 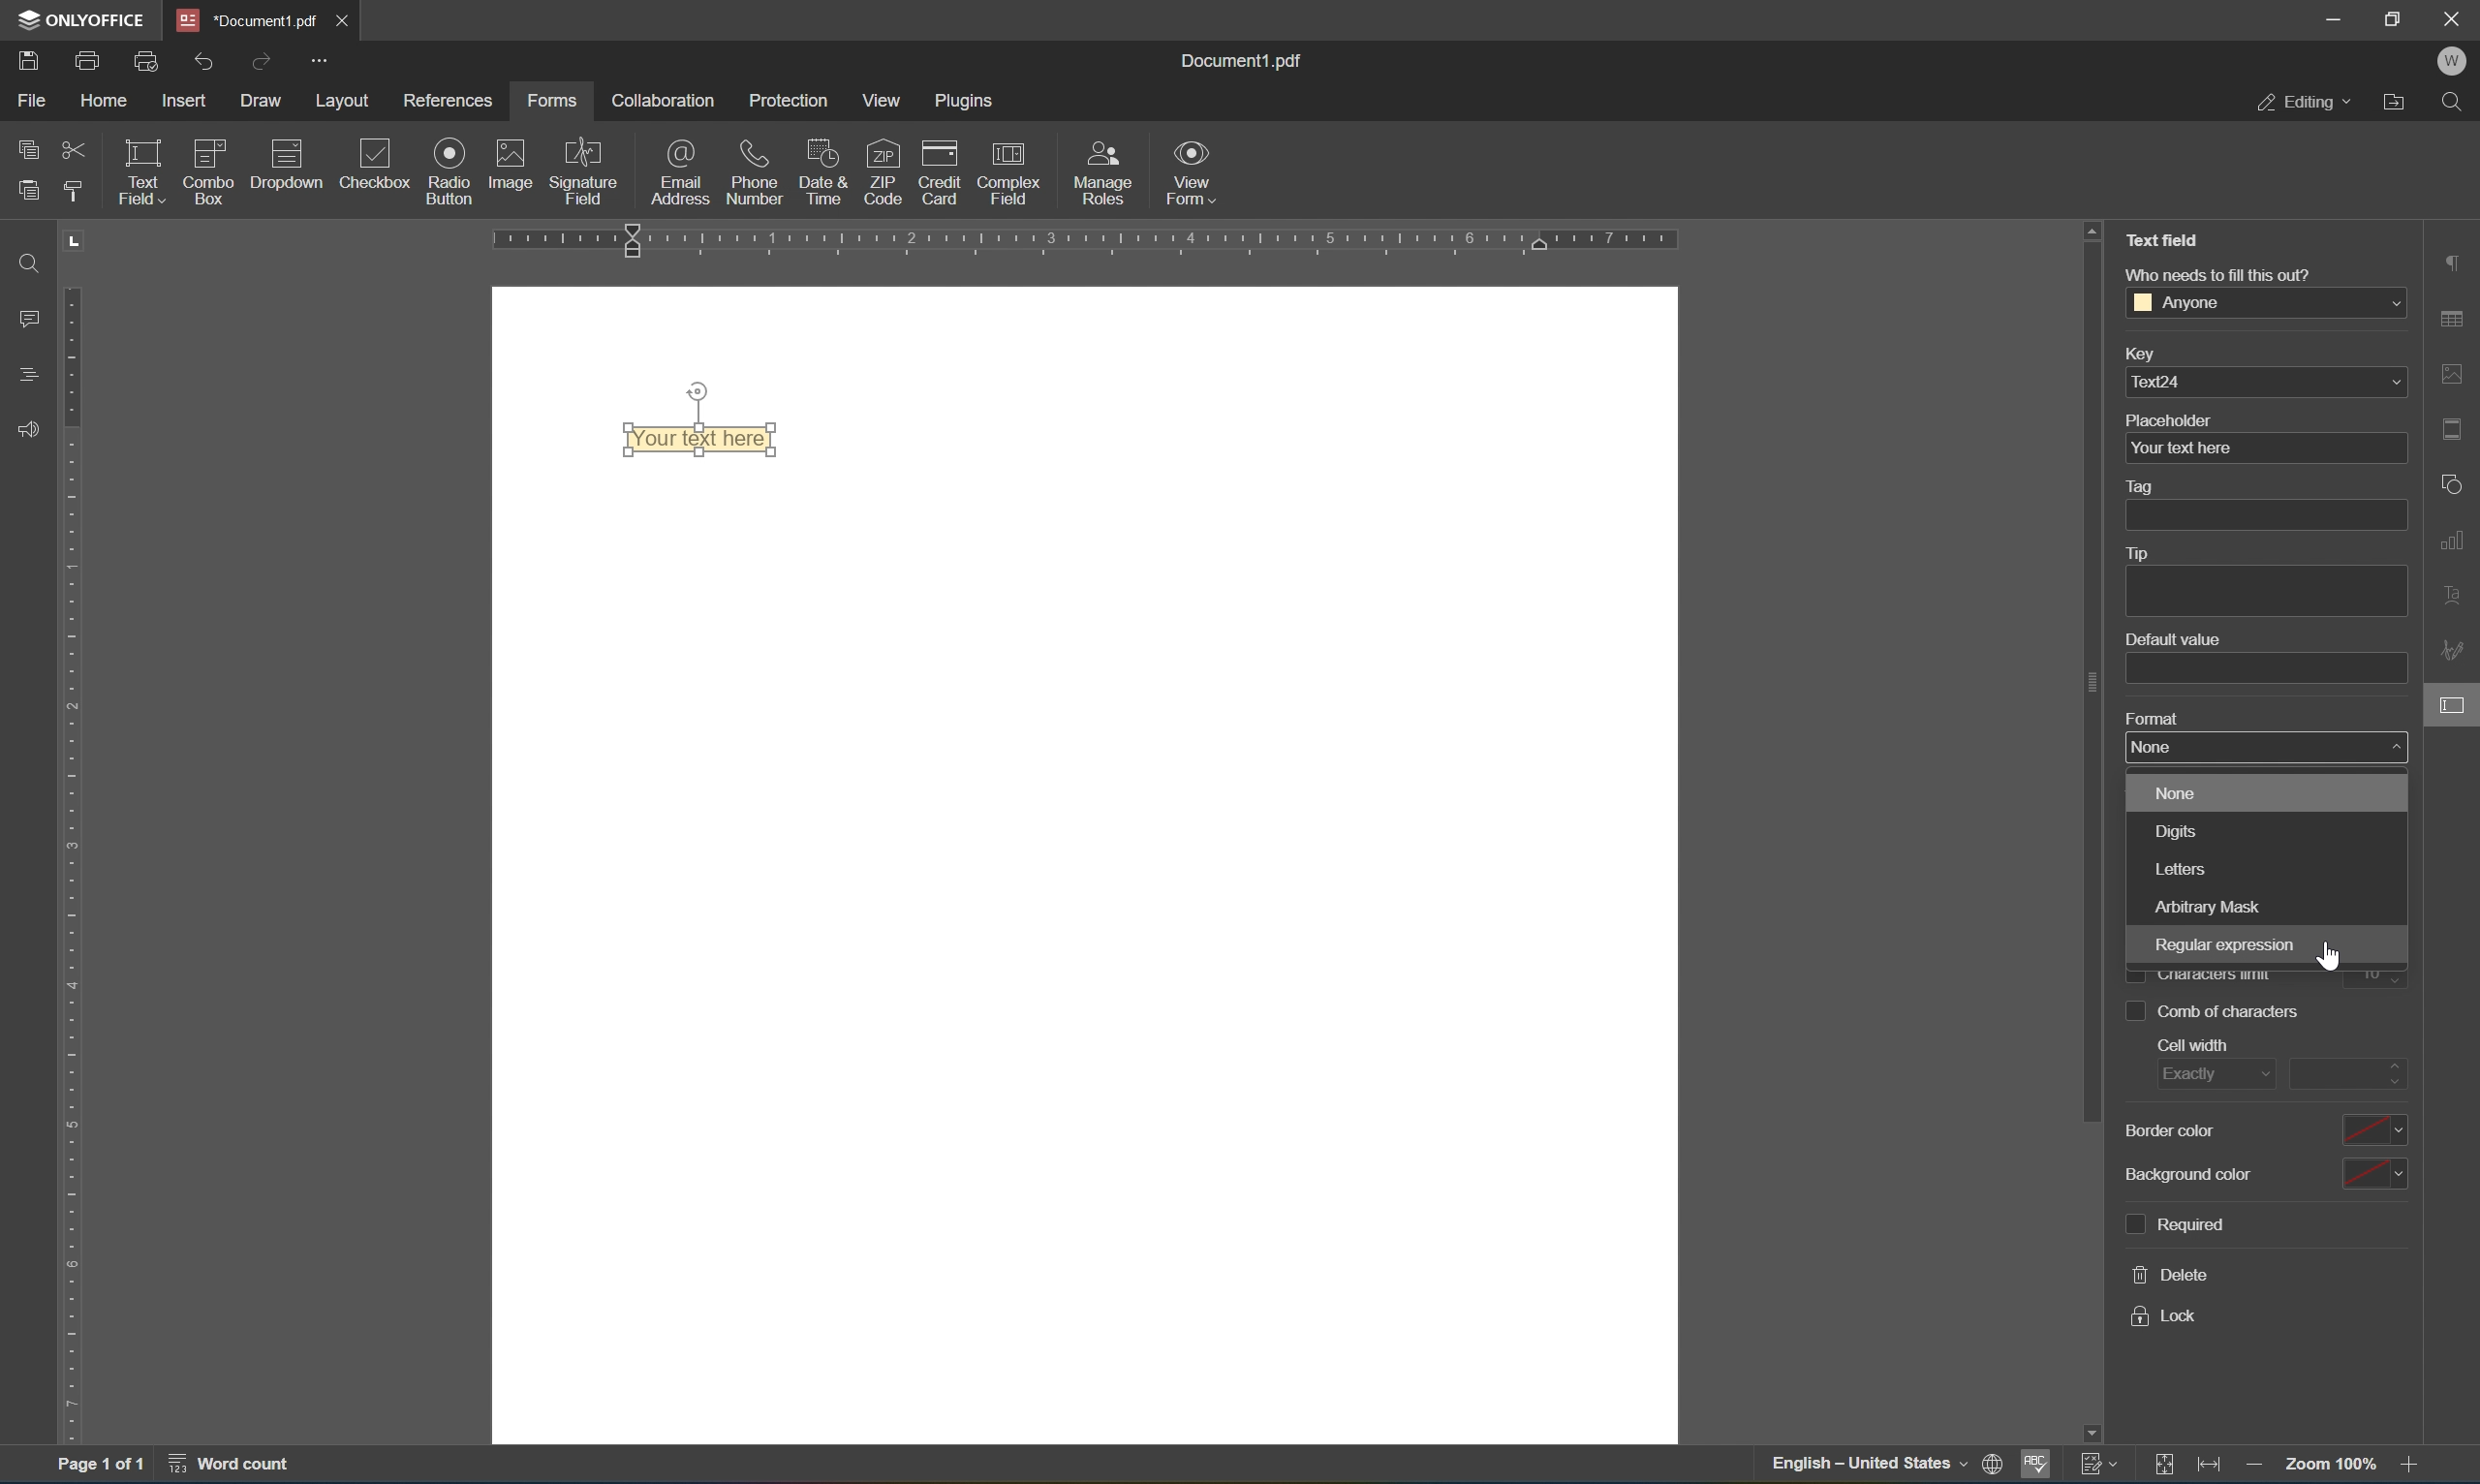 What do you see at coordinates (2189, 1178) in the screenshot?
I see `background color` at bounding box center [2189, 1178].